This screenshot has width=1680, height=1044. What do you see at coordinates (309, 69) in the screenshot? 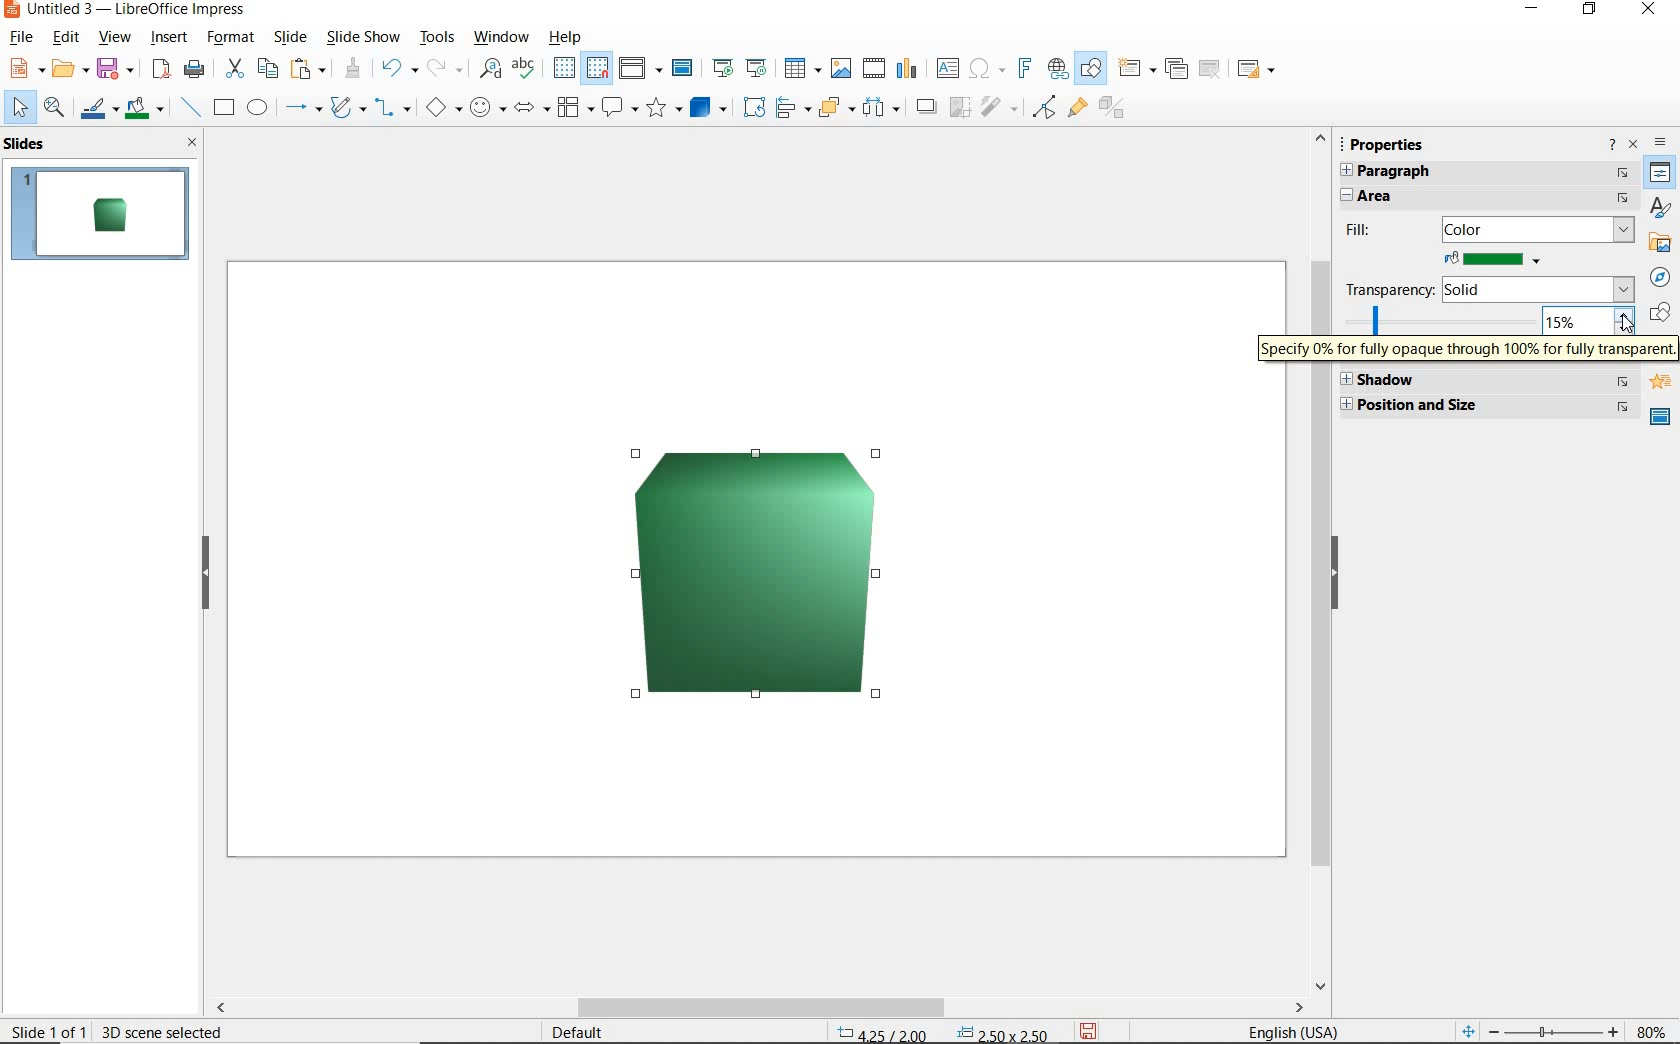
I see `paste` at bounding box center [309, 69].